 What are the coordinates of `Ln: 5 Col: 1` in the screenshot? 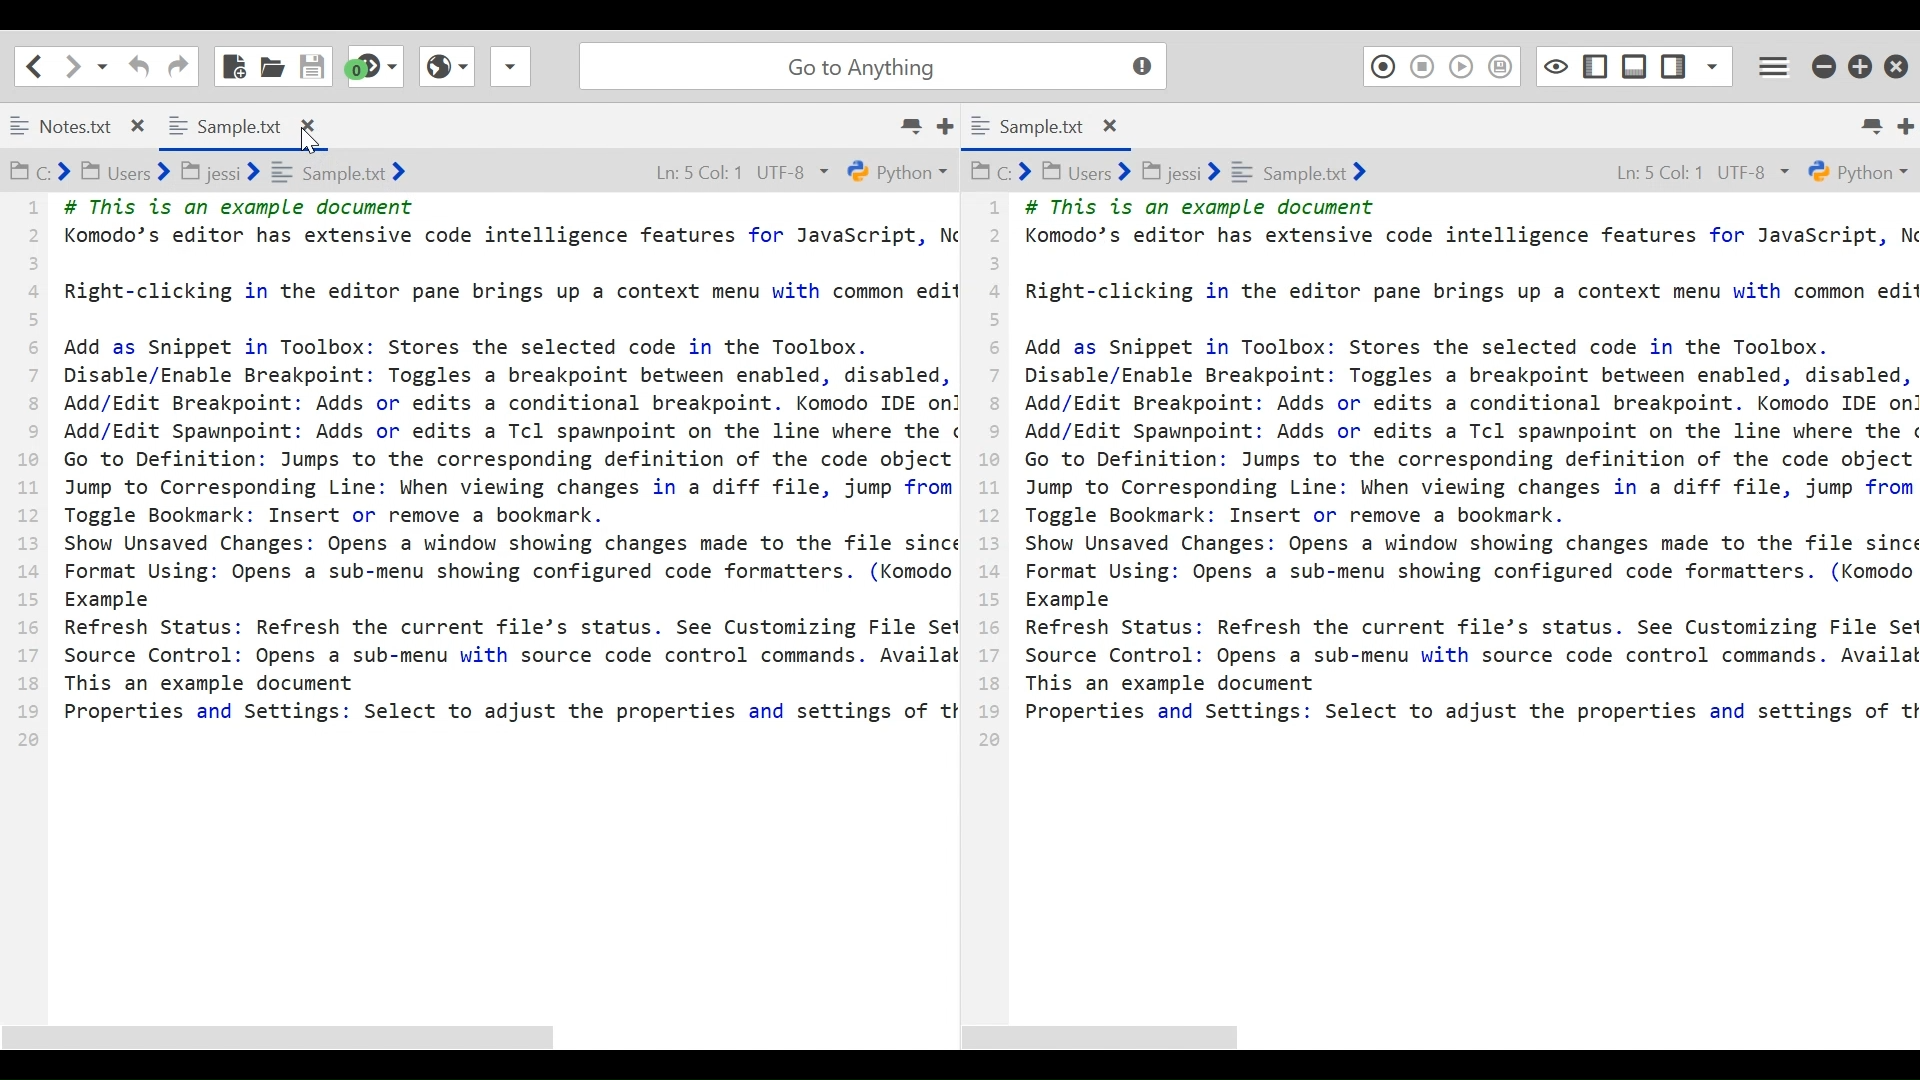 It's located at (1655, 172).